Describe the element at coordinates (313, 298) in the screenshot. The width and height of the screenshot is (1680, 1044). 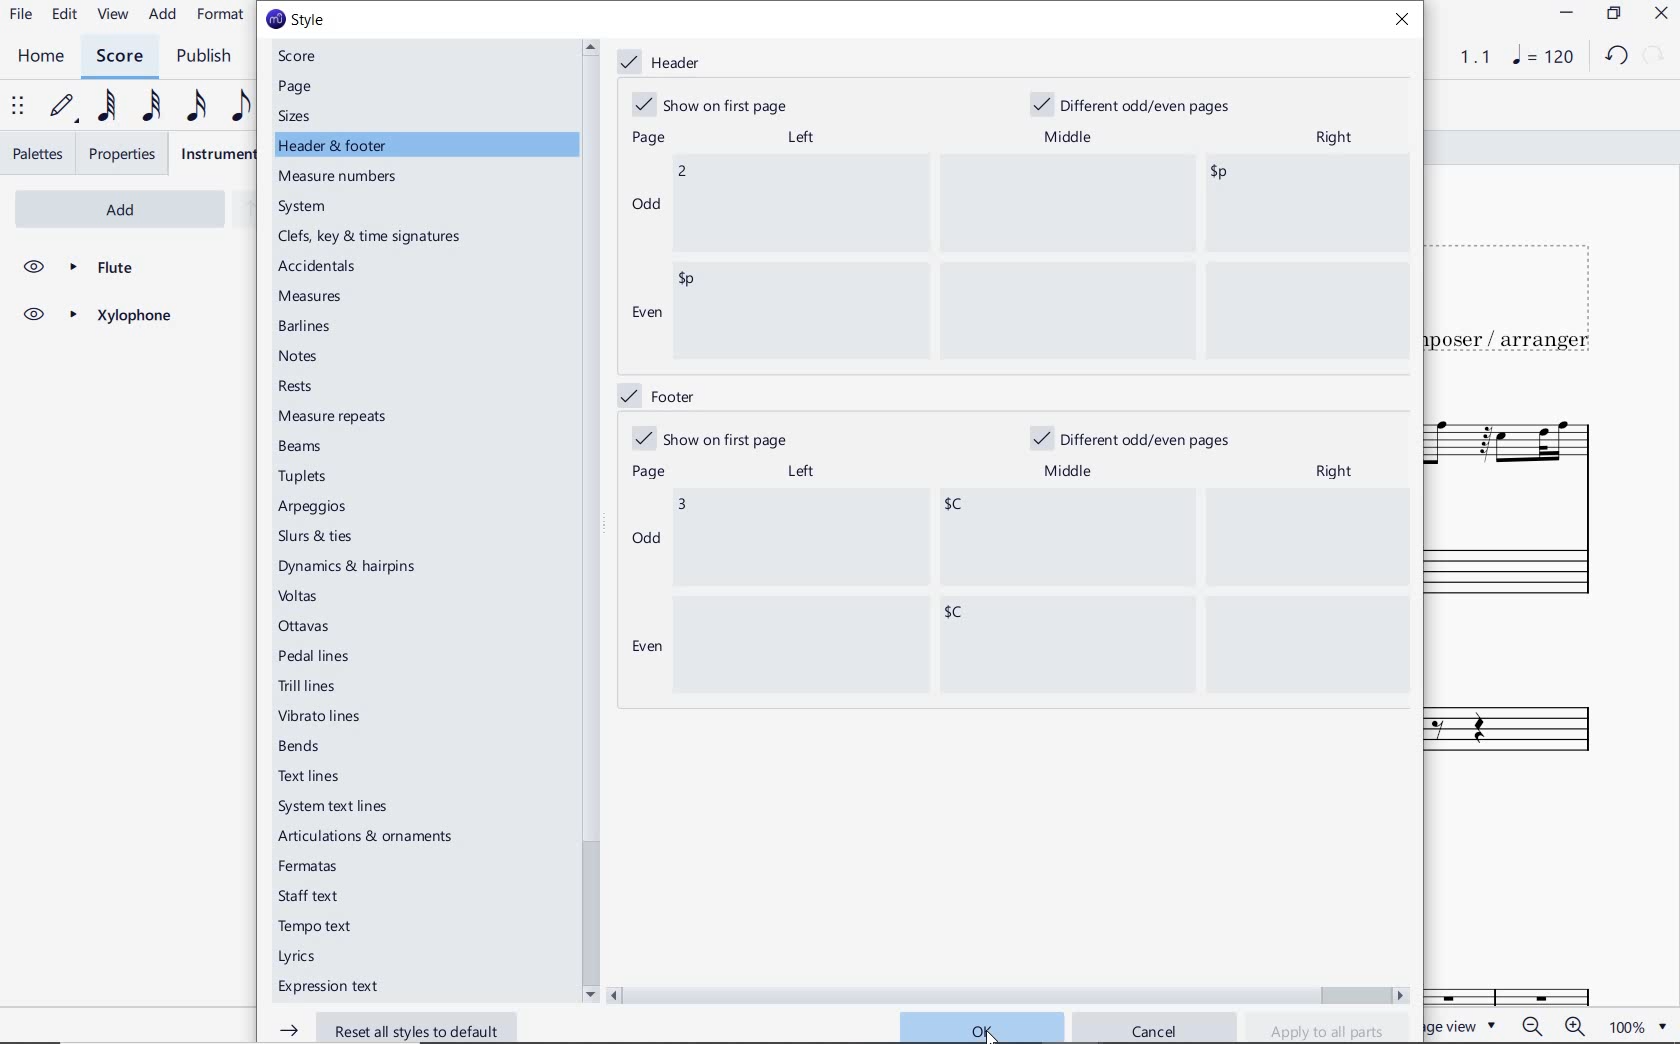
I see `measures` at that location.